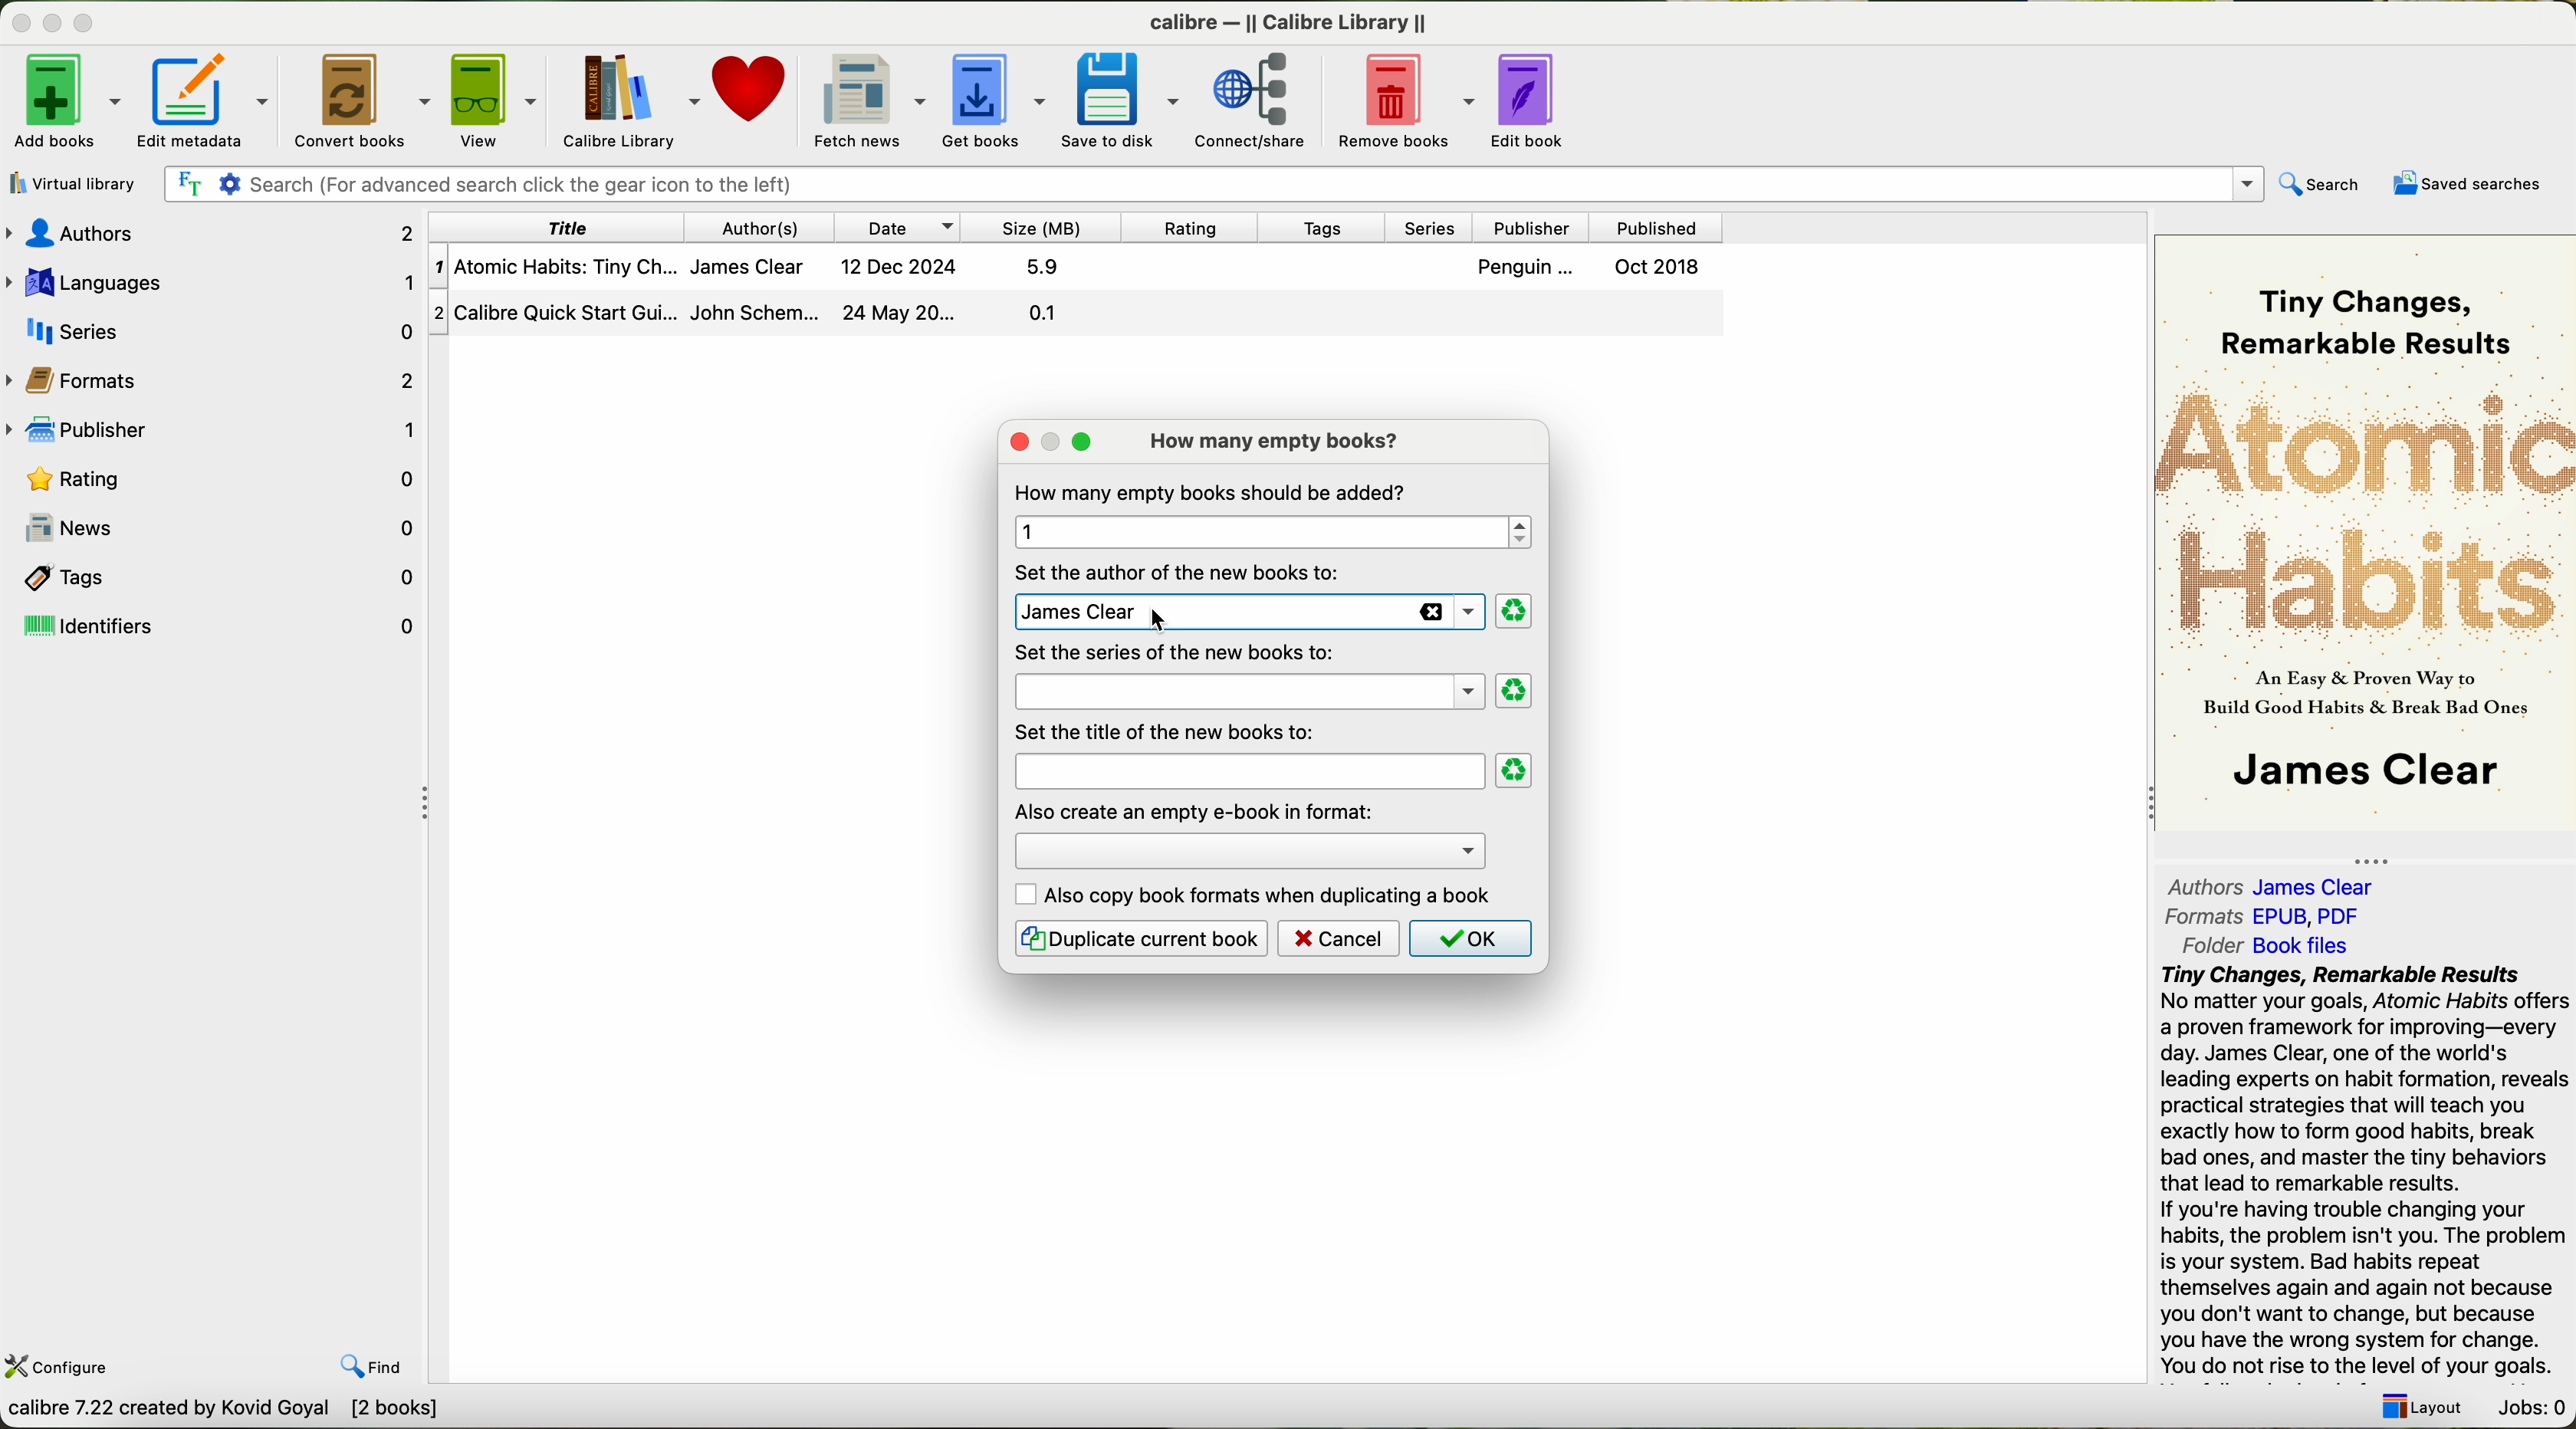 Image resolution: width=2576 pixels, height=1429 pixels. Describe the element at coordinates (2367, 531) in the screenshot. I see `book cover preview` at that location.